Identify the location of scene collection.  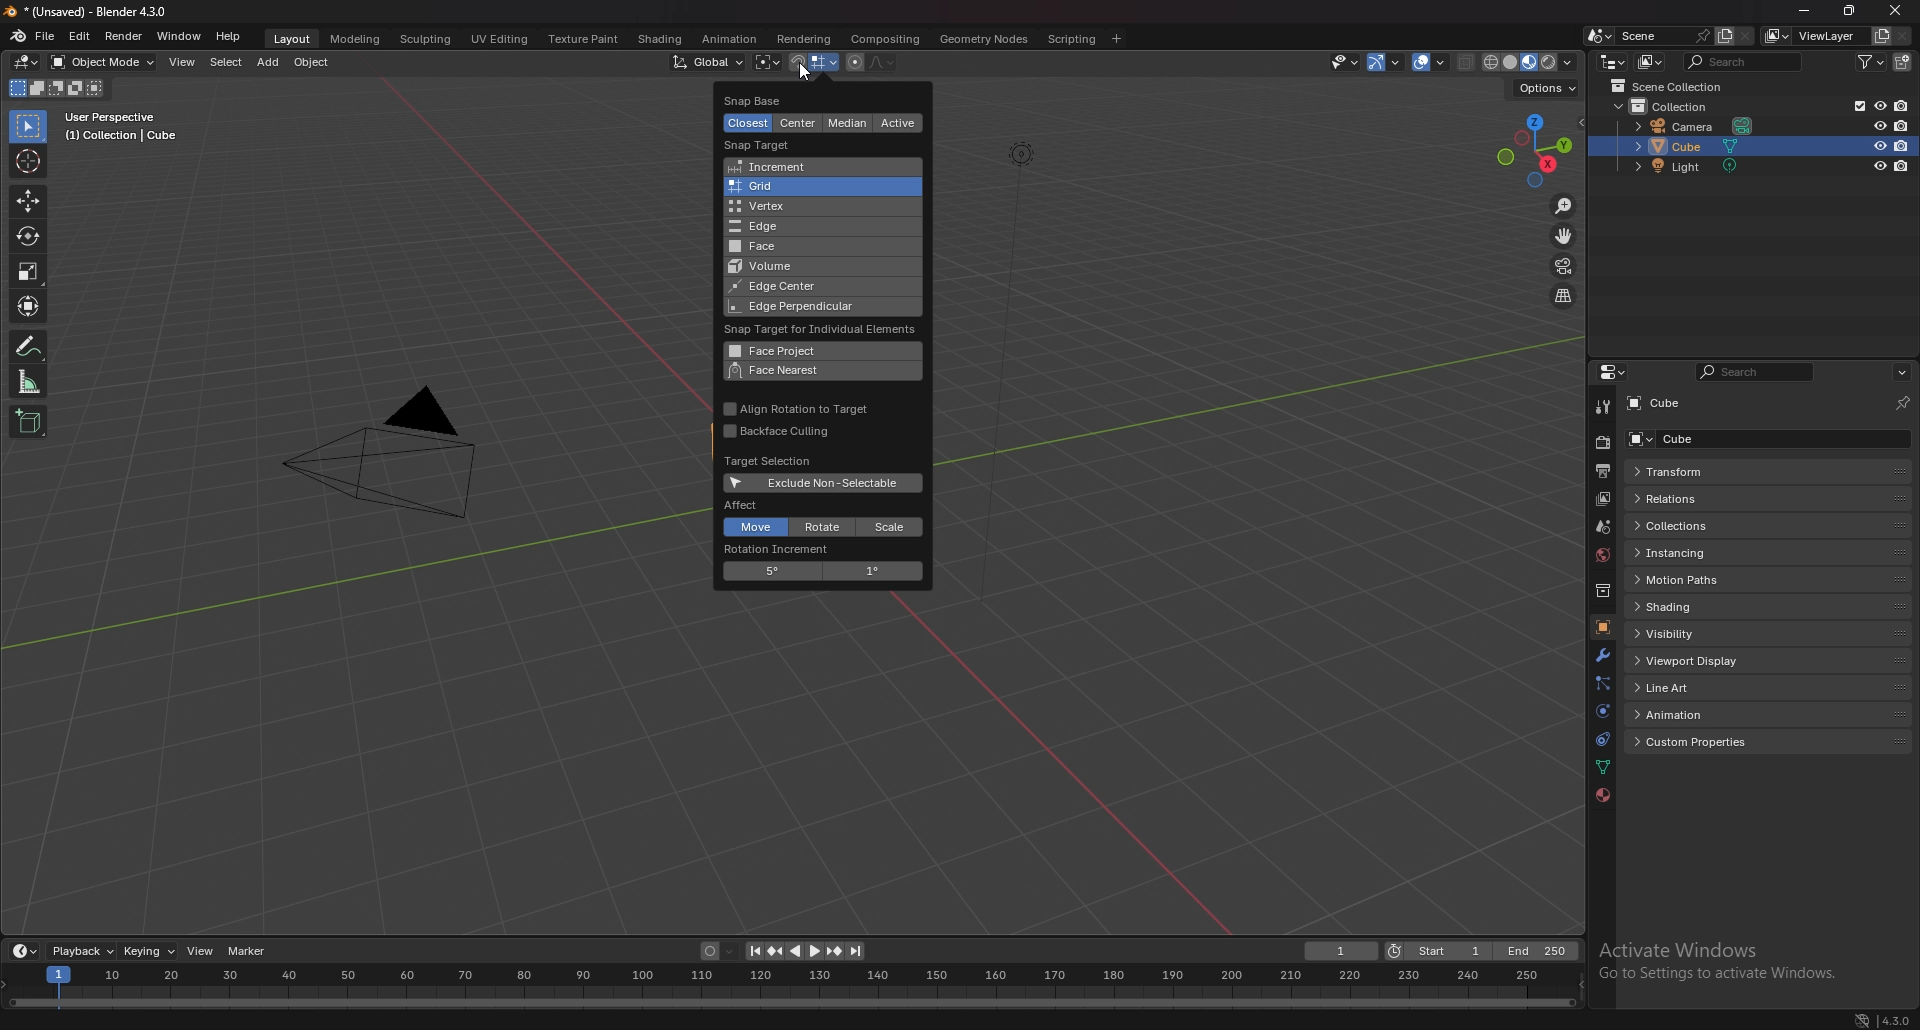
(1676, 86).